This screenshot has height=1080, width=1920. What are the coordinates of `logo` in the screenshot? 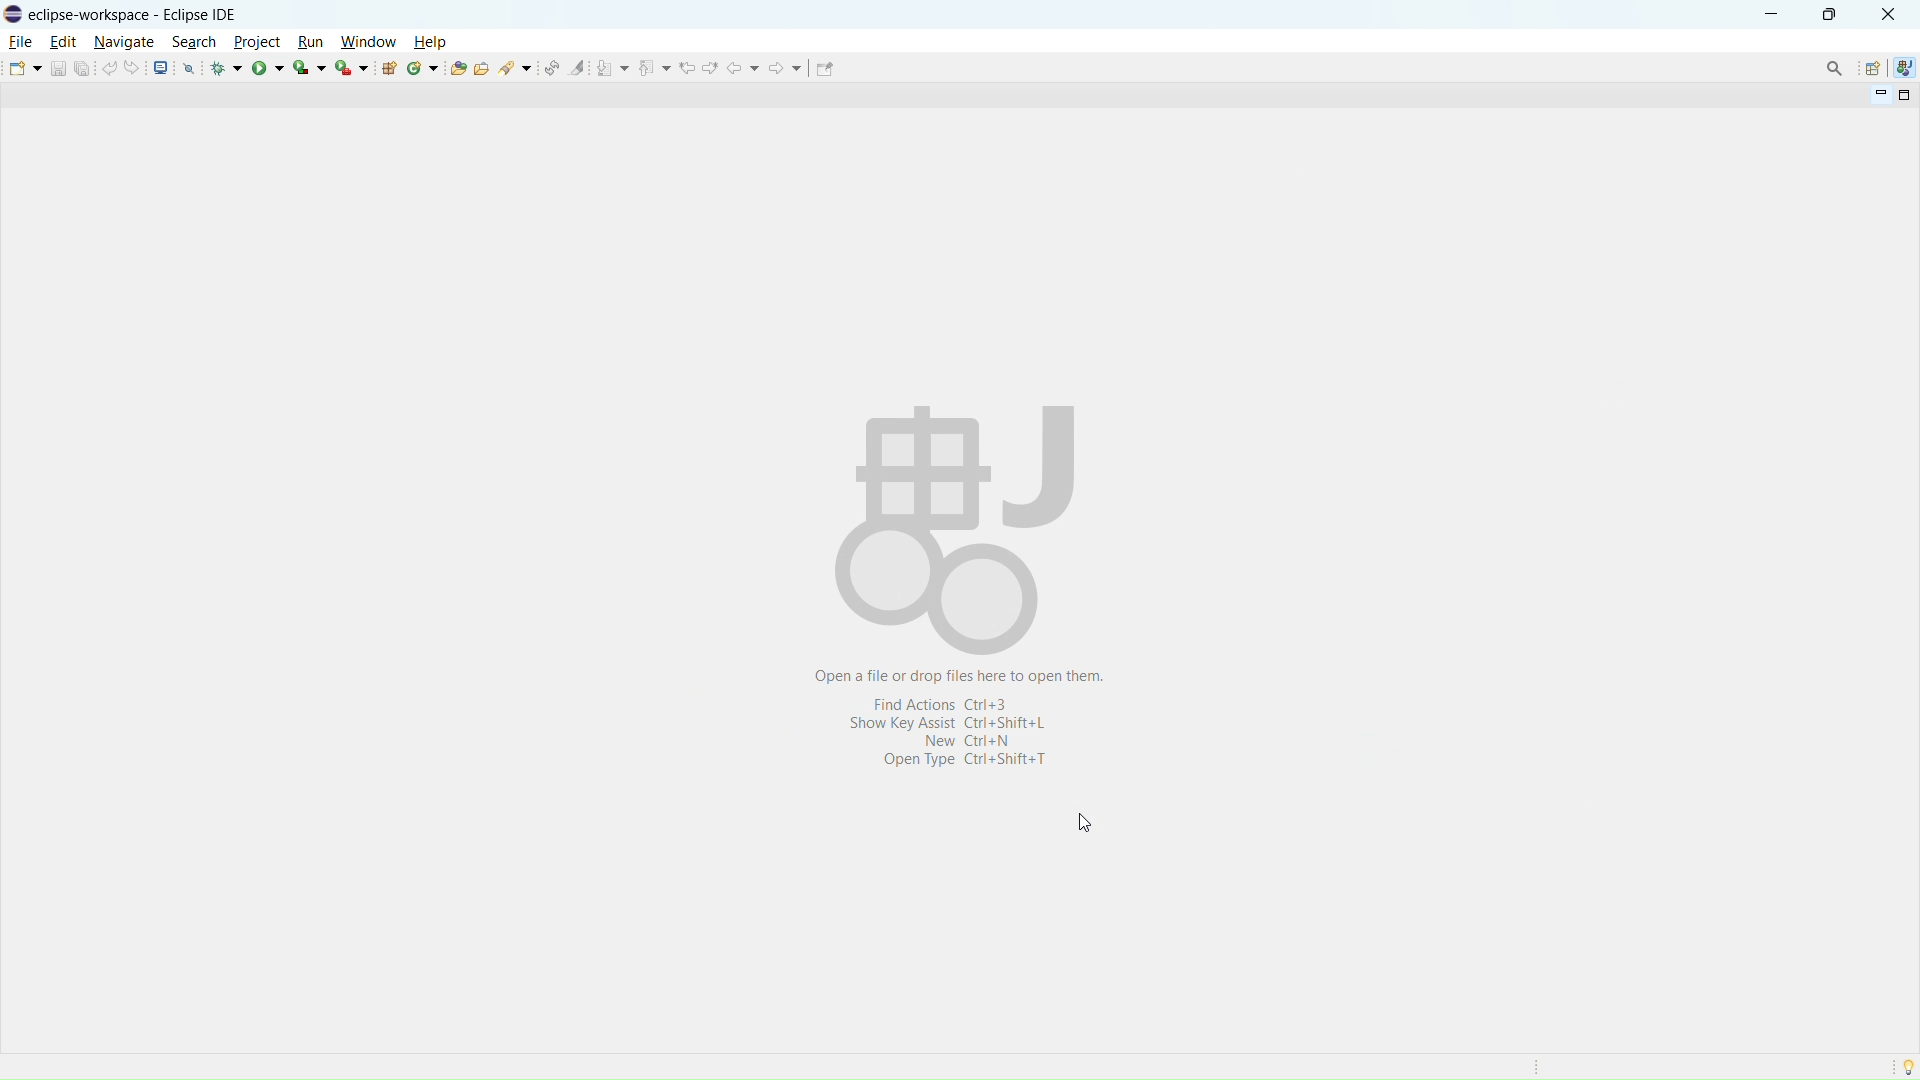 It's located at (13, 14).